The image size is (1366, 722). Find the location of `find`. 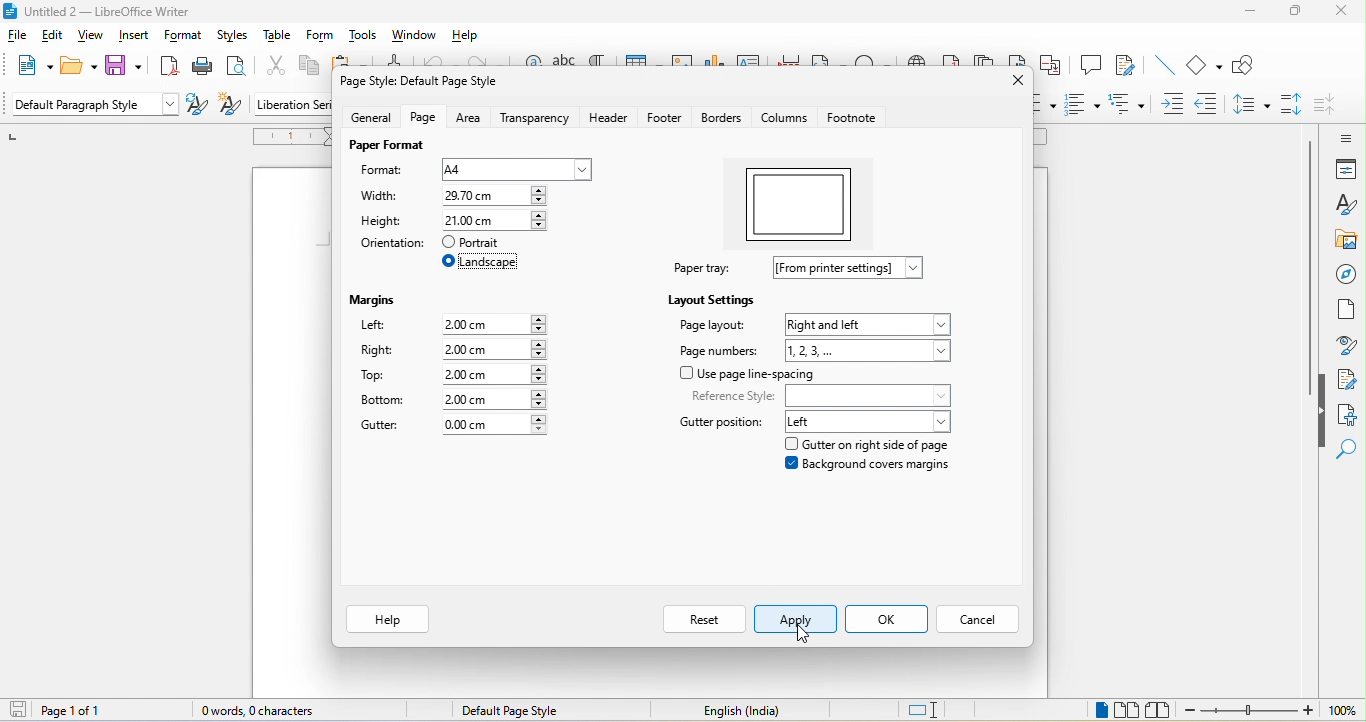

find is located at coordinates (1350, 452).